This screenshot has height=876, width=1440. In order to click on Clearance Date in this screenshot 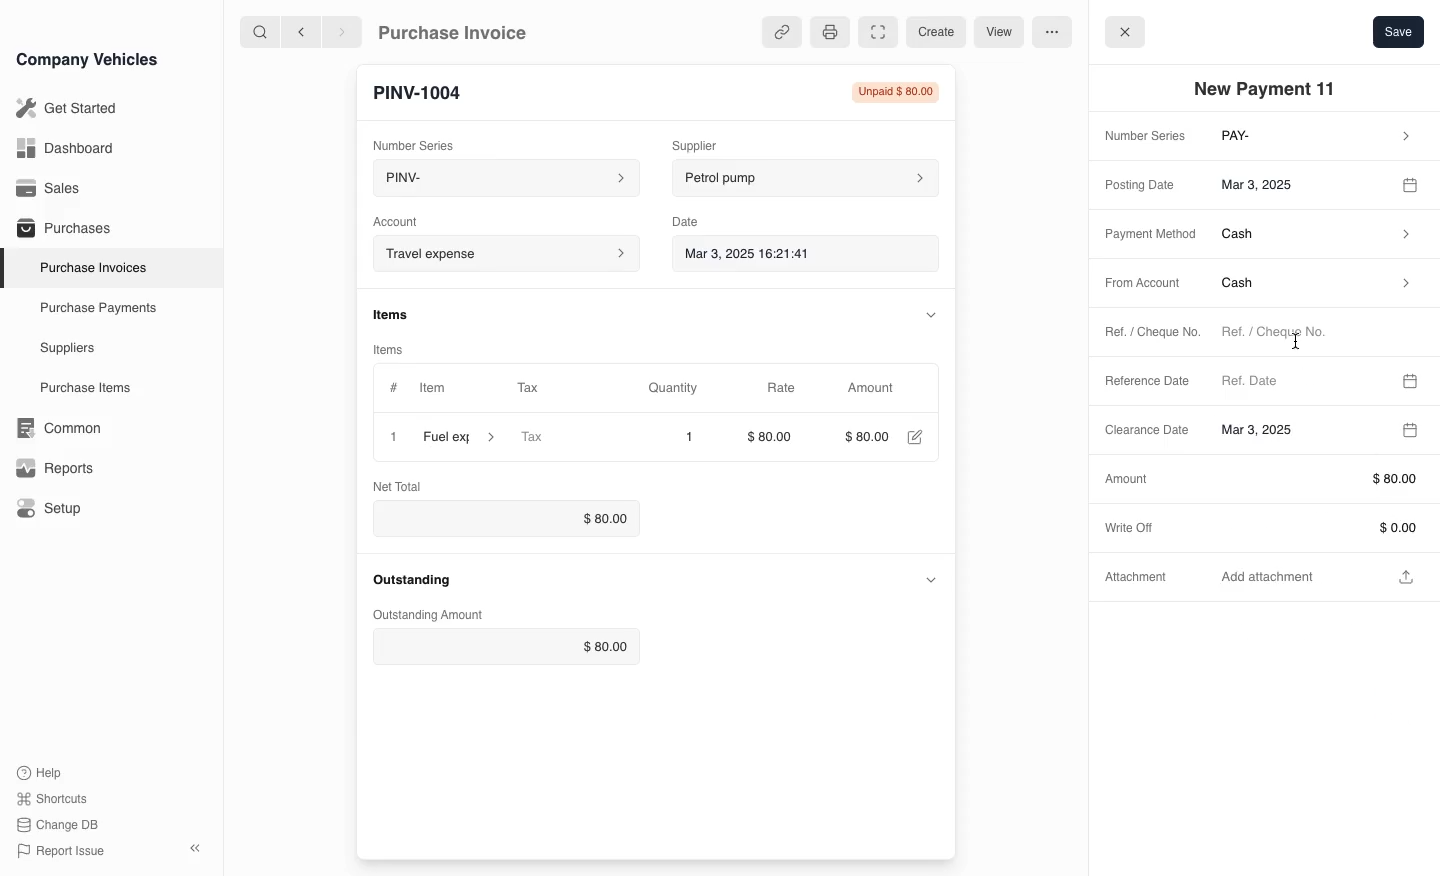, I will do `click(1291, 431)`.